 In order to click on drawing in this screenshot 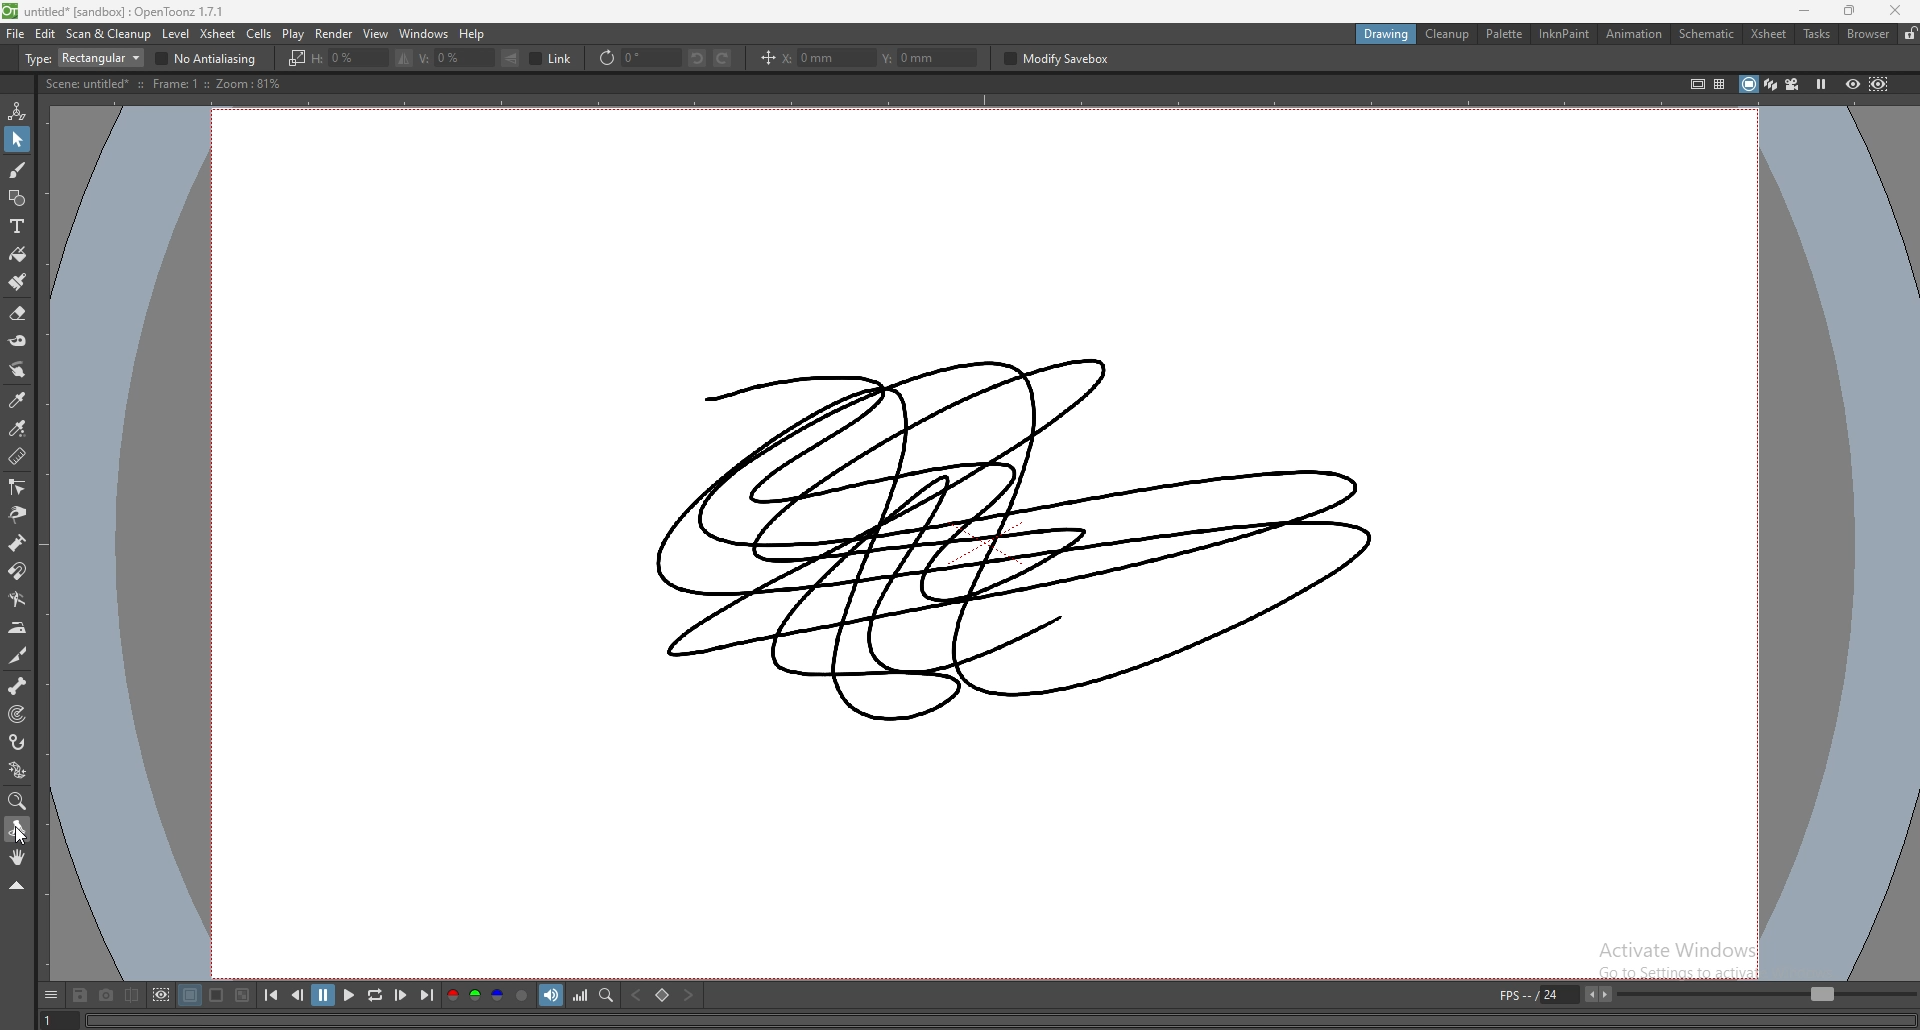, I will do `click(1385, 35)`.